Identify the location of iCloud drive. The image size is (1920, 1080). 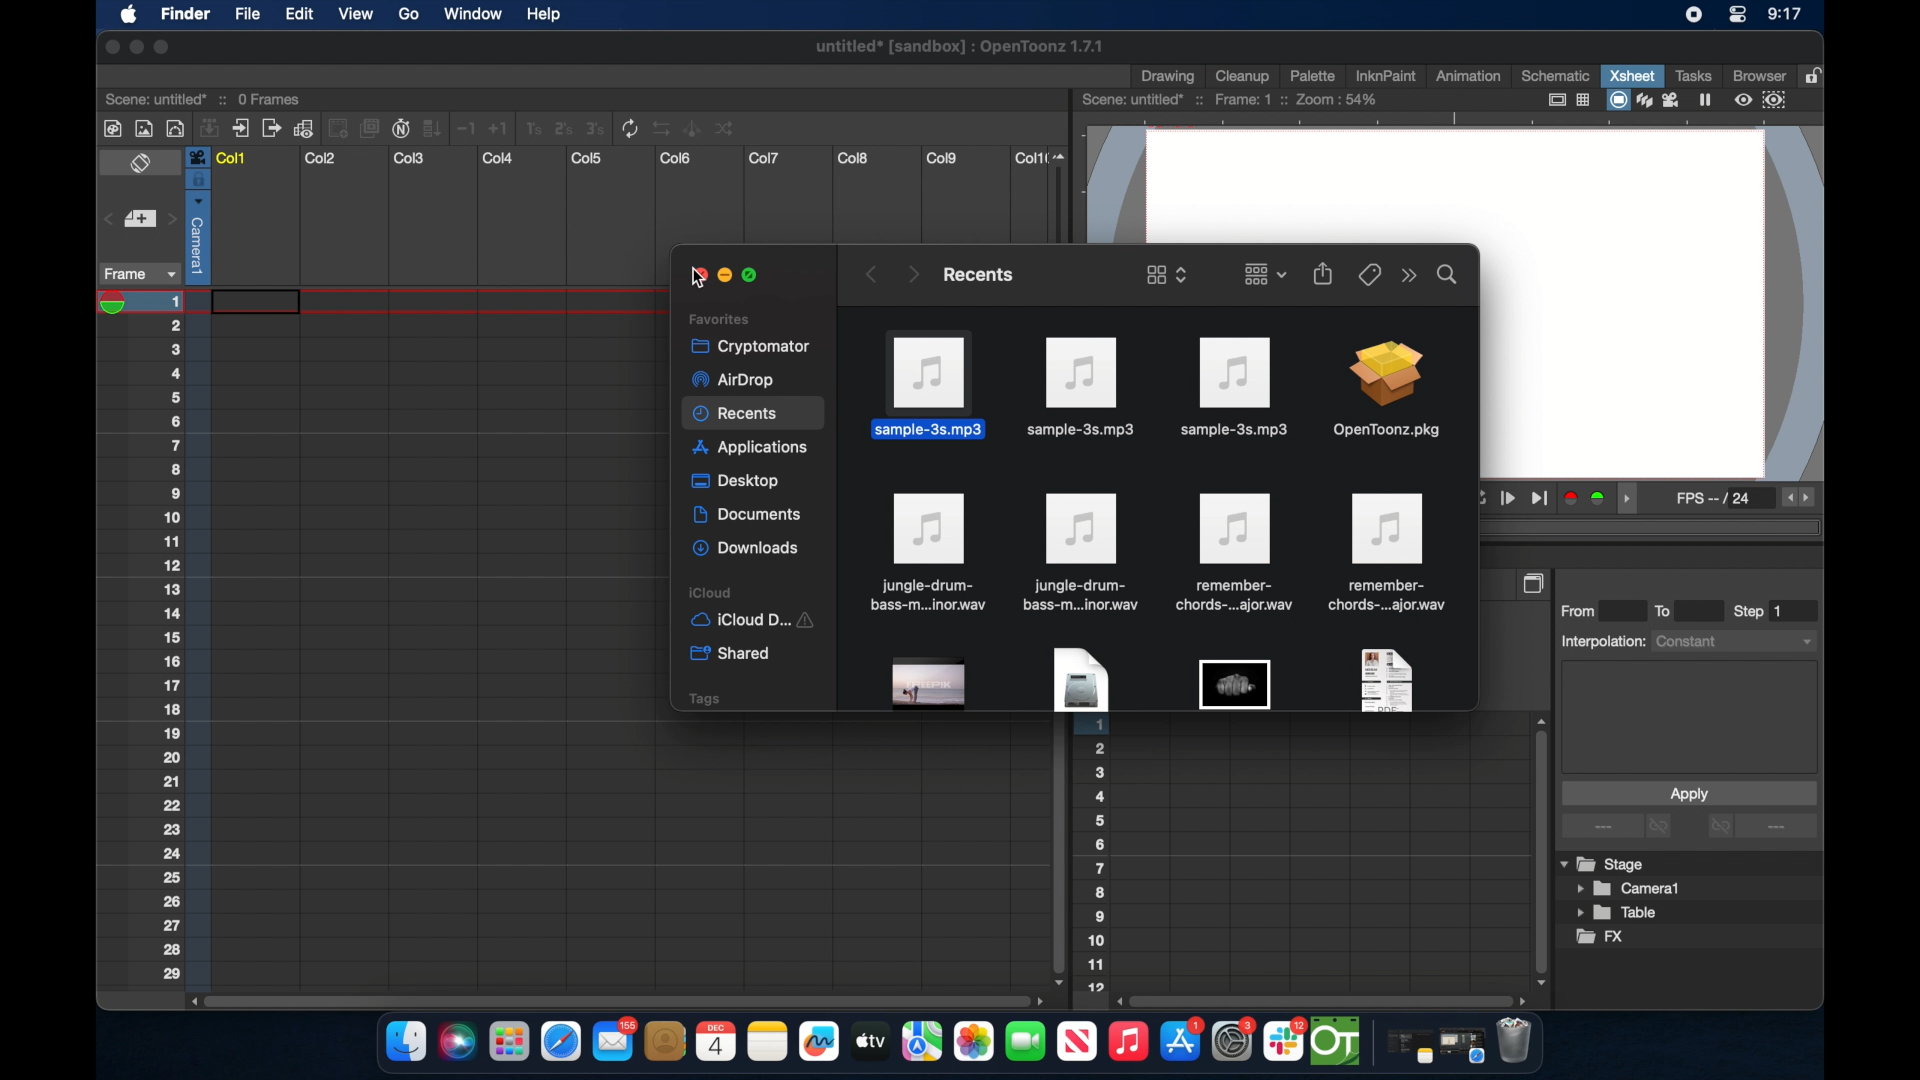
(751, 622).